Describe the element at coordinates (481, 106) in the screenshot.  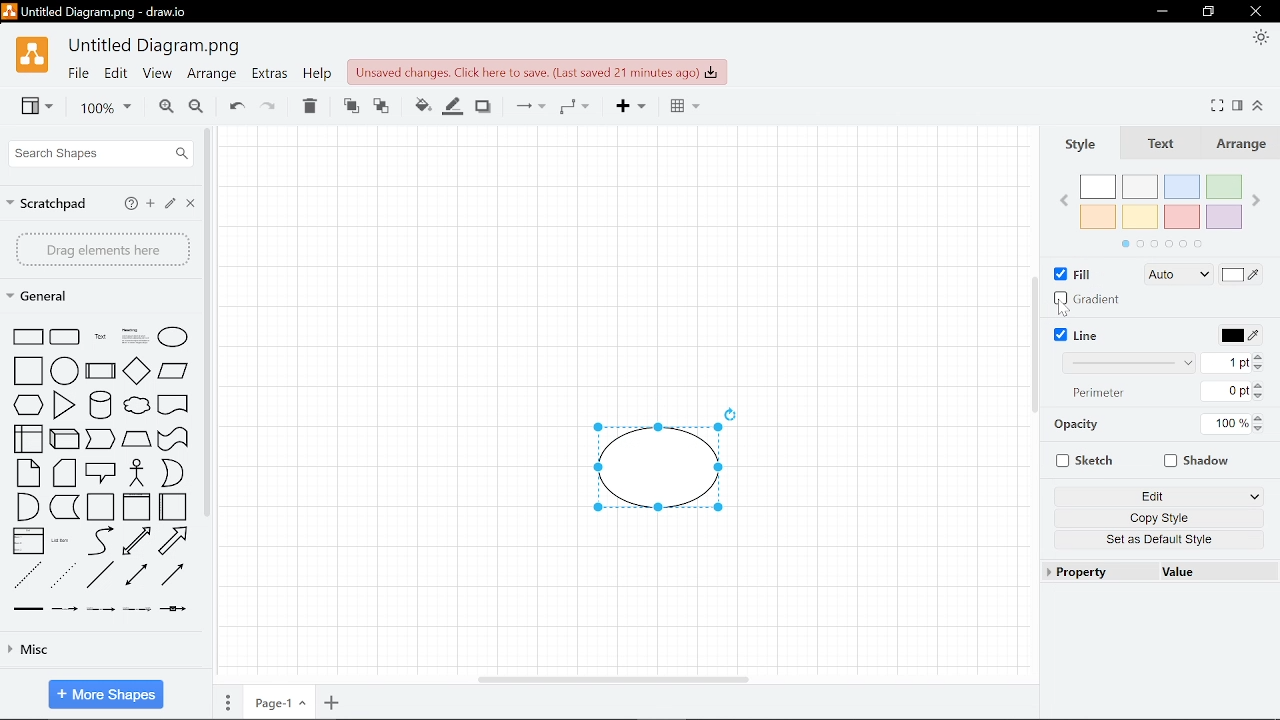
I see `Shadow` at that location.